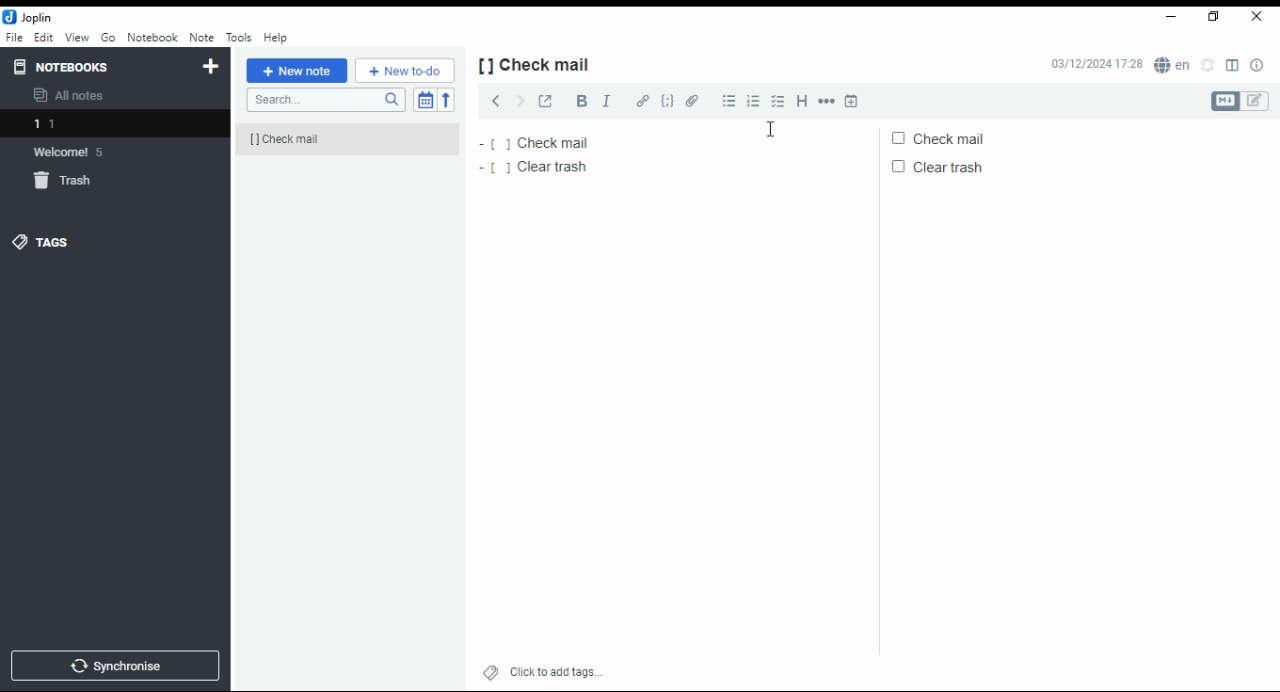 Image resolution: width=1280 pixels, height=692 pixels. Describe the element at coordinates (1257, 65) in the screenshot. I see `note properties` at that location.